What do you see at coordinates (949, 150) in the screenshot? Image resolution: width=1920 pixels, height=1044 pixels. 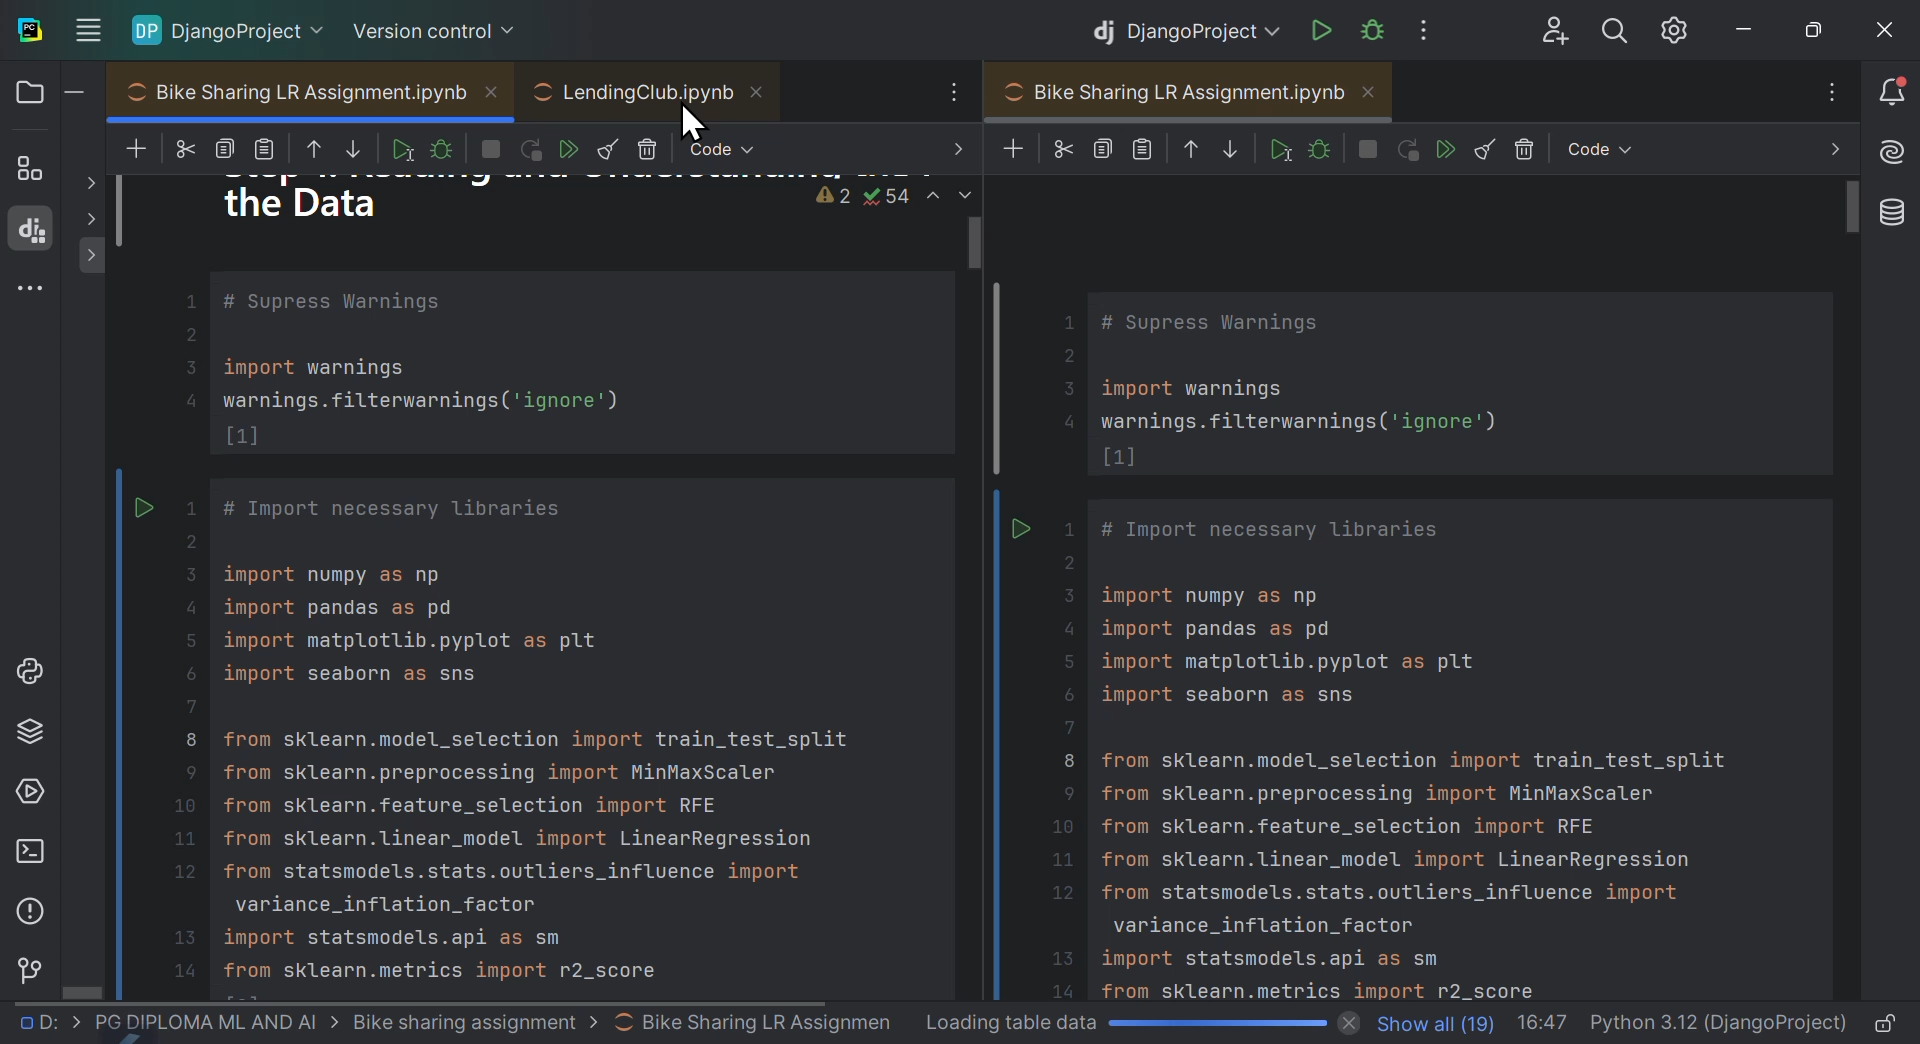 I see `next` at bounding box center [949, 150].